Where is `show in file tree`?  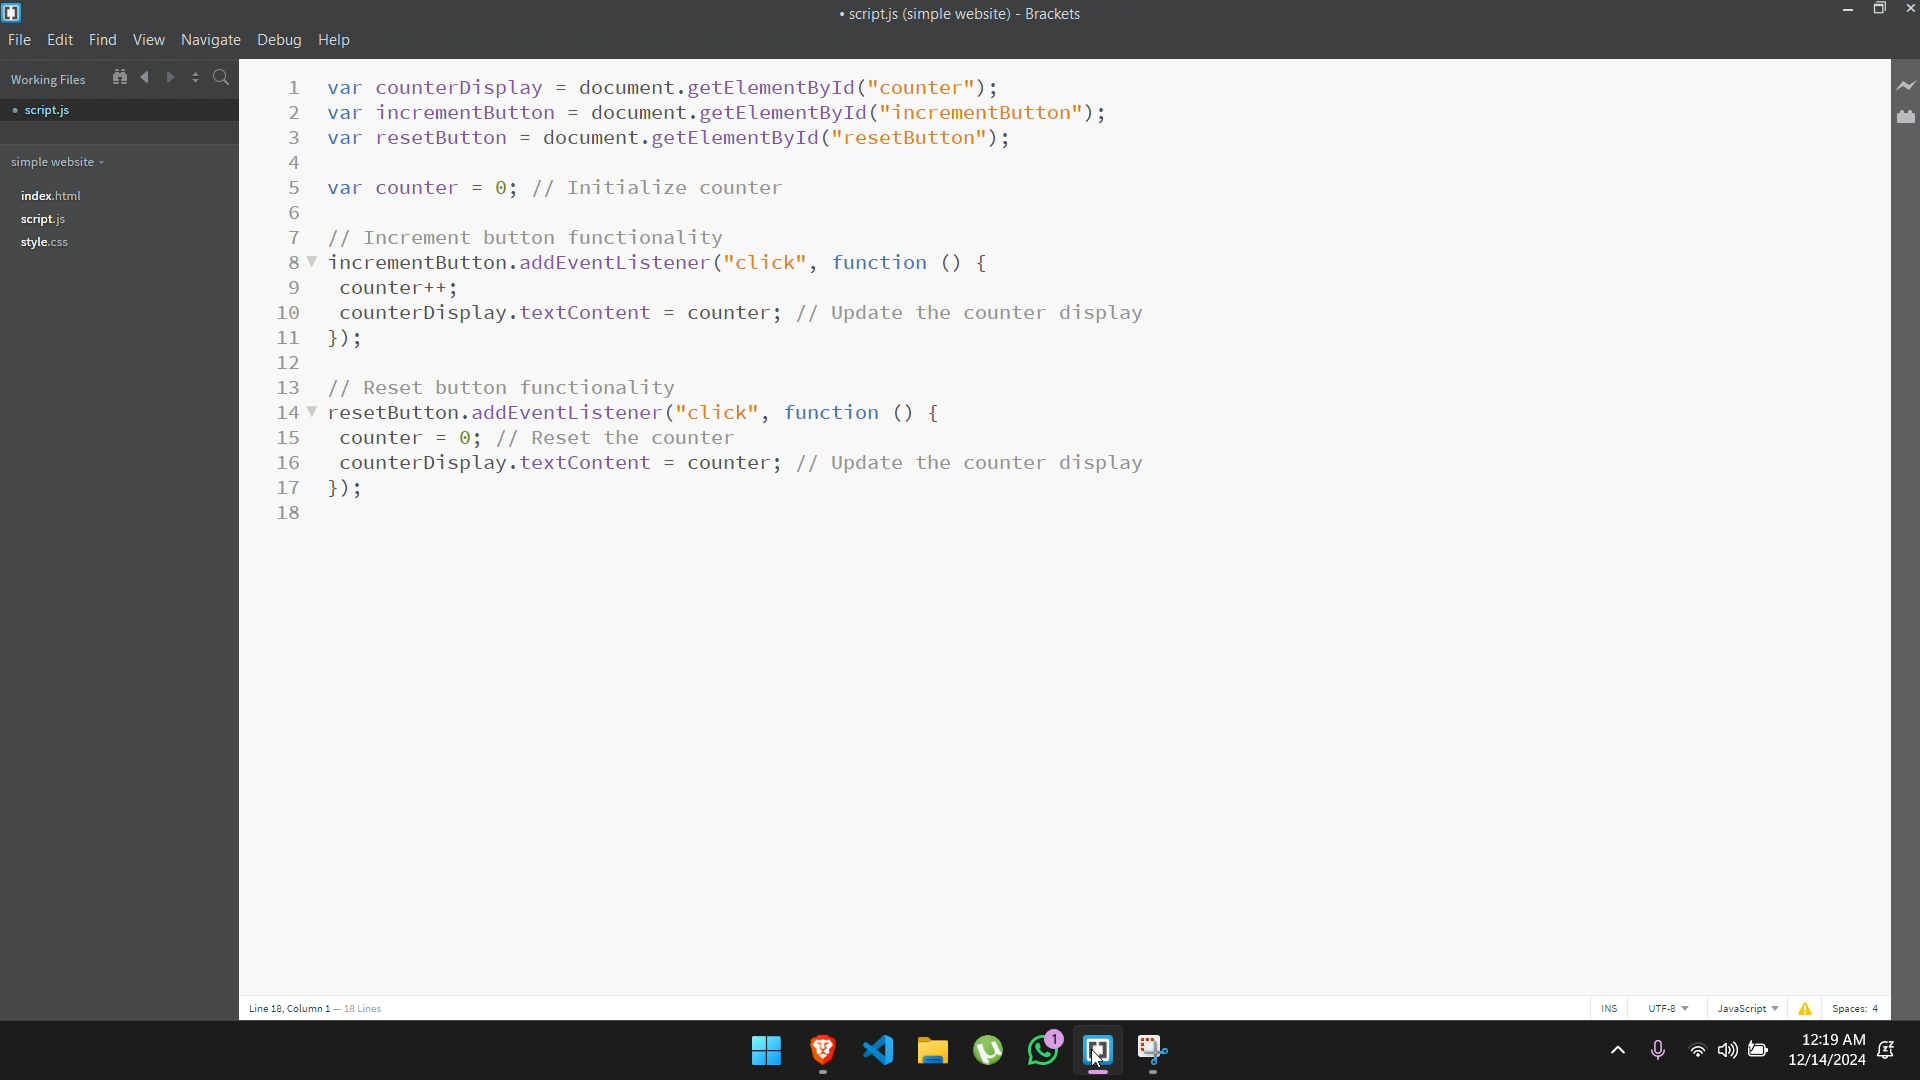
show in file tree is located at coordinates (116, 79).